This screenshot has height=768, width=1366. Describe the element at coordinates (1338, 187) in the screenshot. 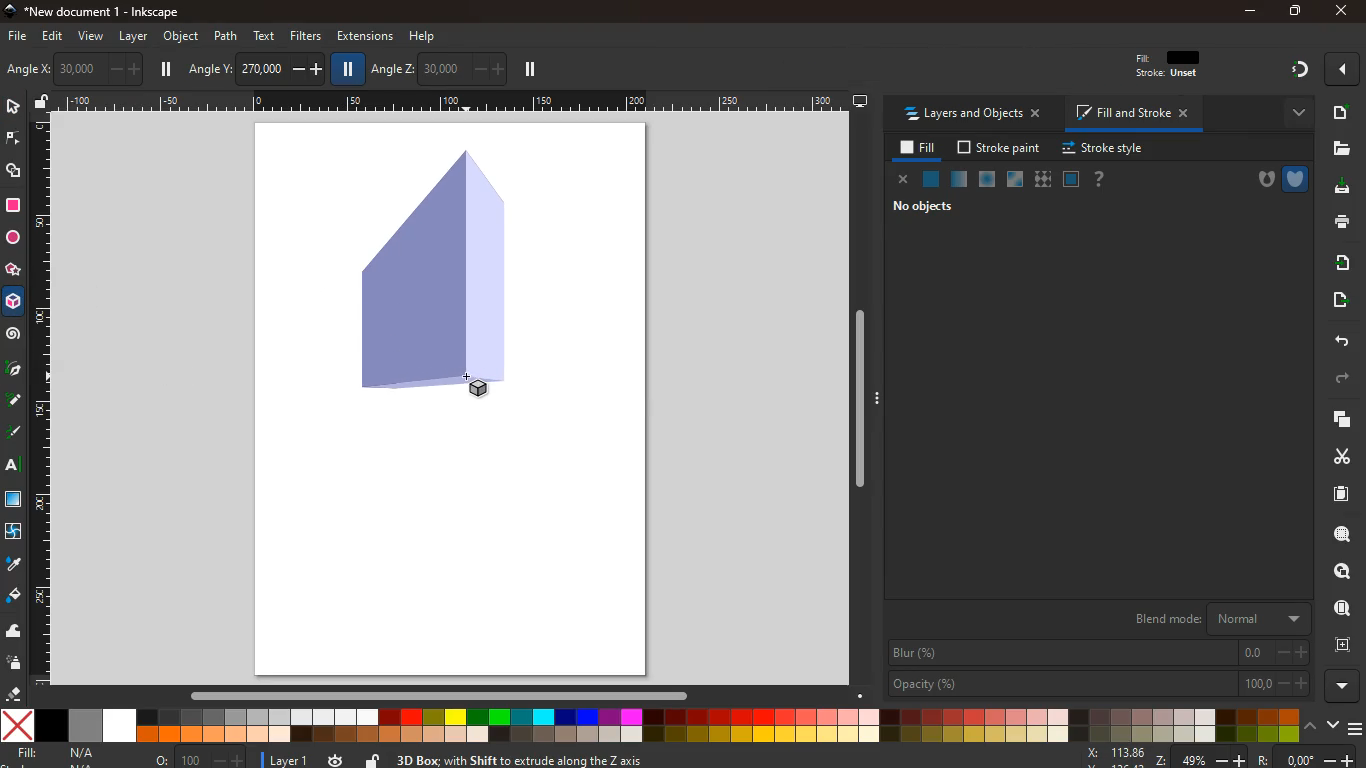

I see `dowload` at that location.